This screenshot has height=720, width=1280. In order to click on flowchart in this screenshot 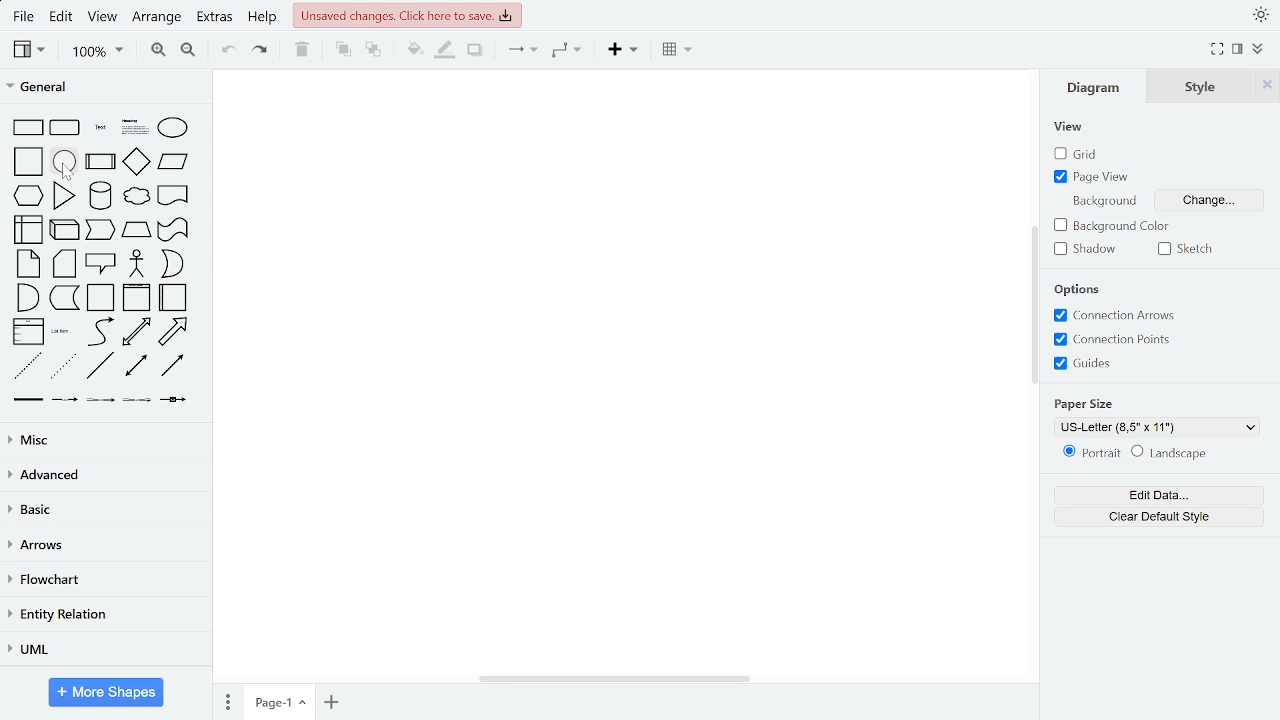, I will do `click(106, 580)`.